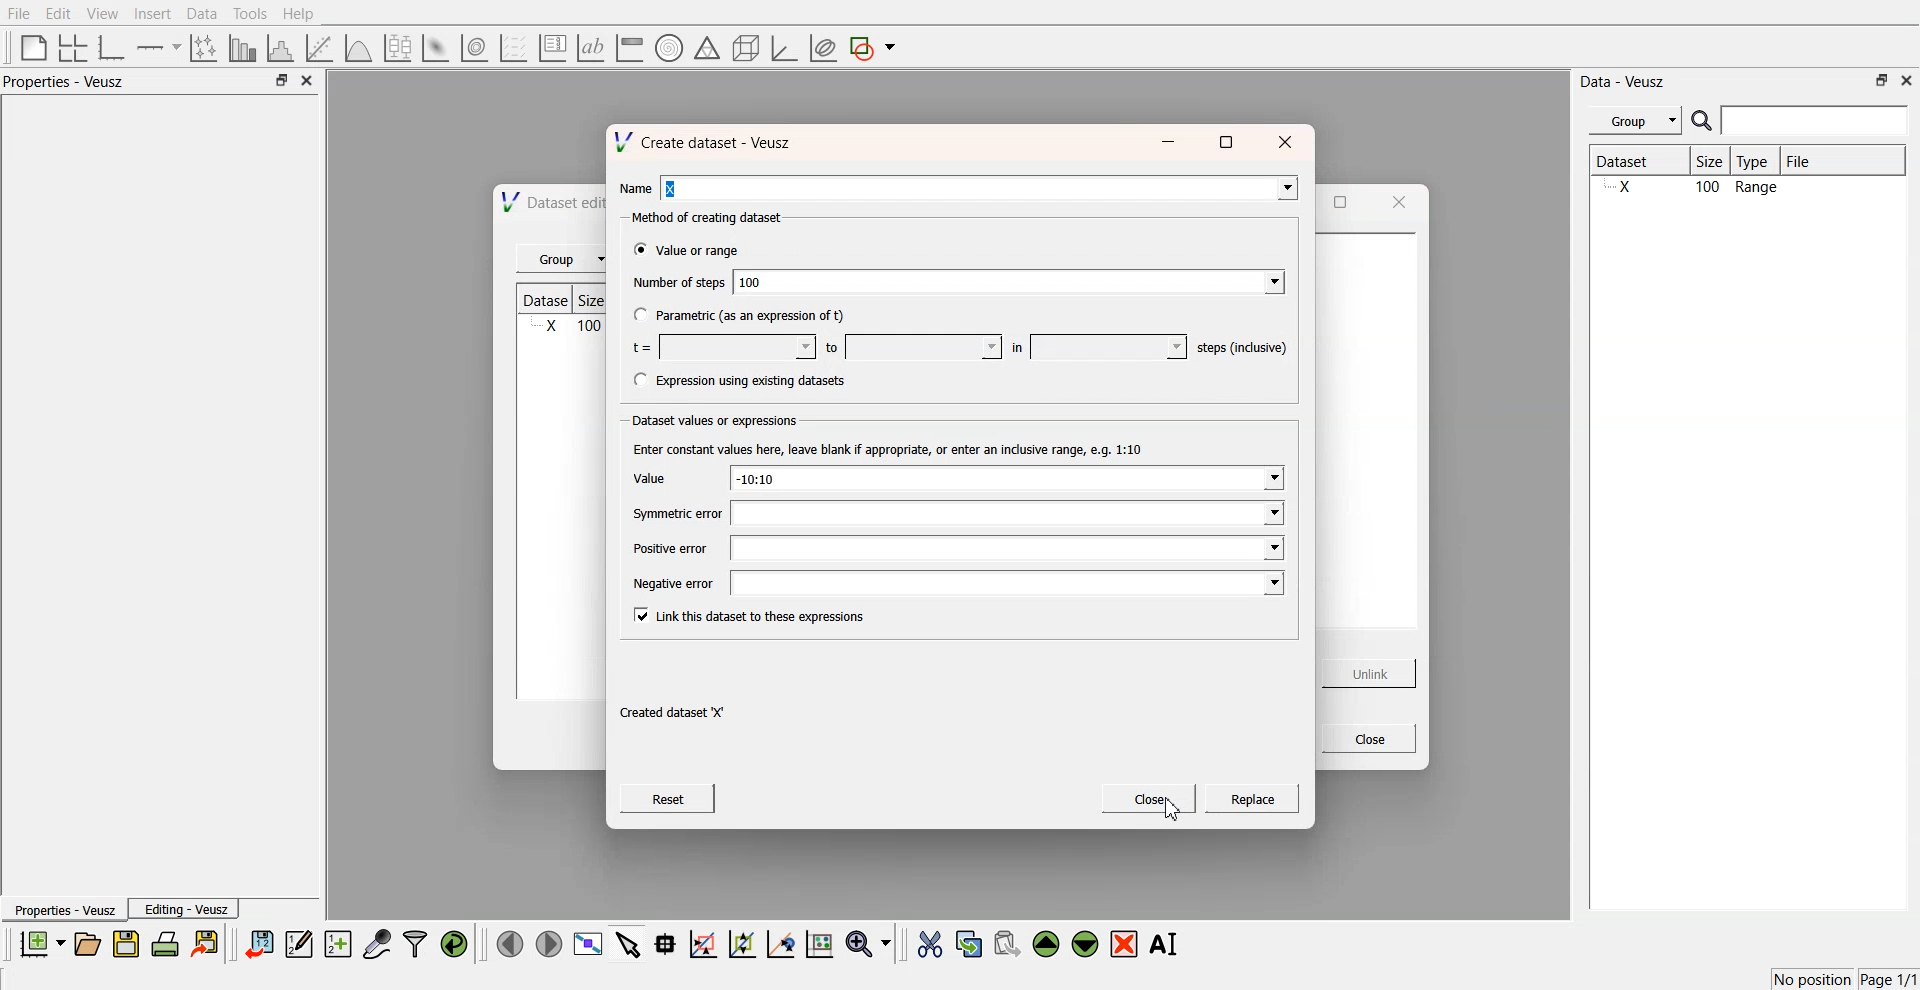 The height and width of the screenshot is (990, 1920). I want to click on plot a boxplot, so click(396, 45).